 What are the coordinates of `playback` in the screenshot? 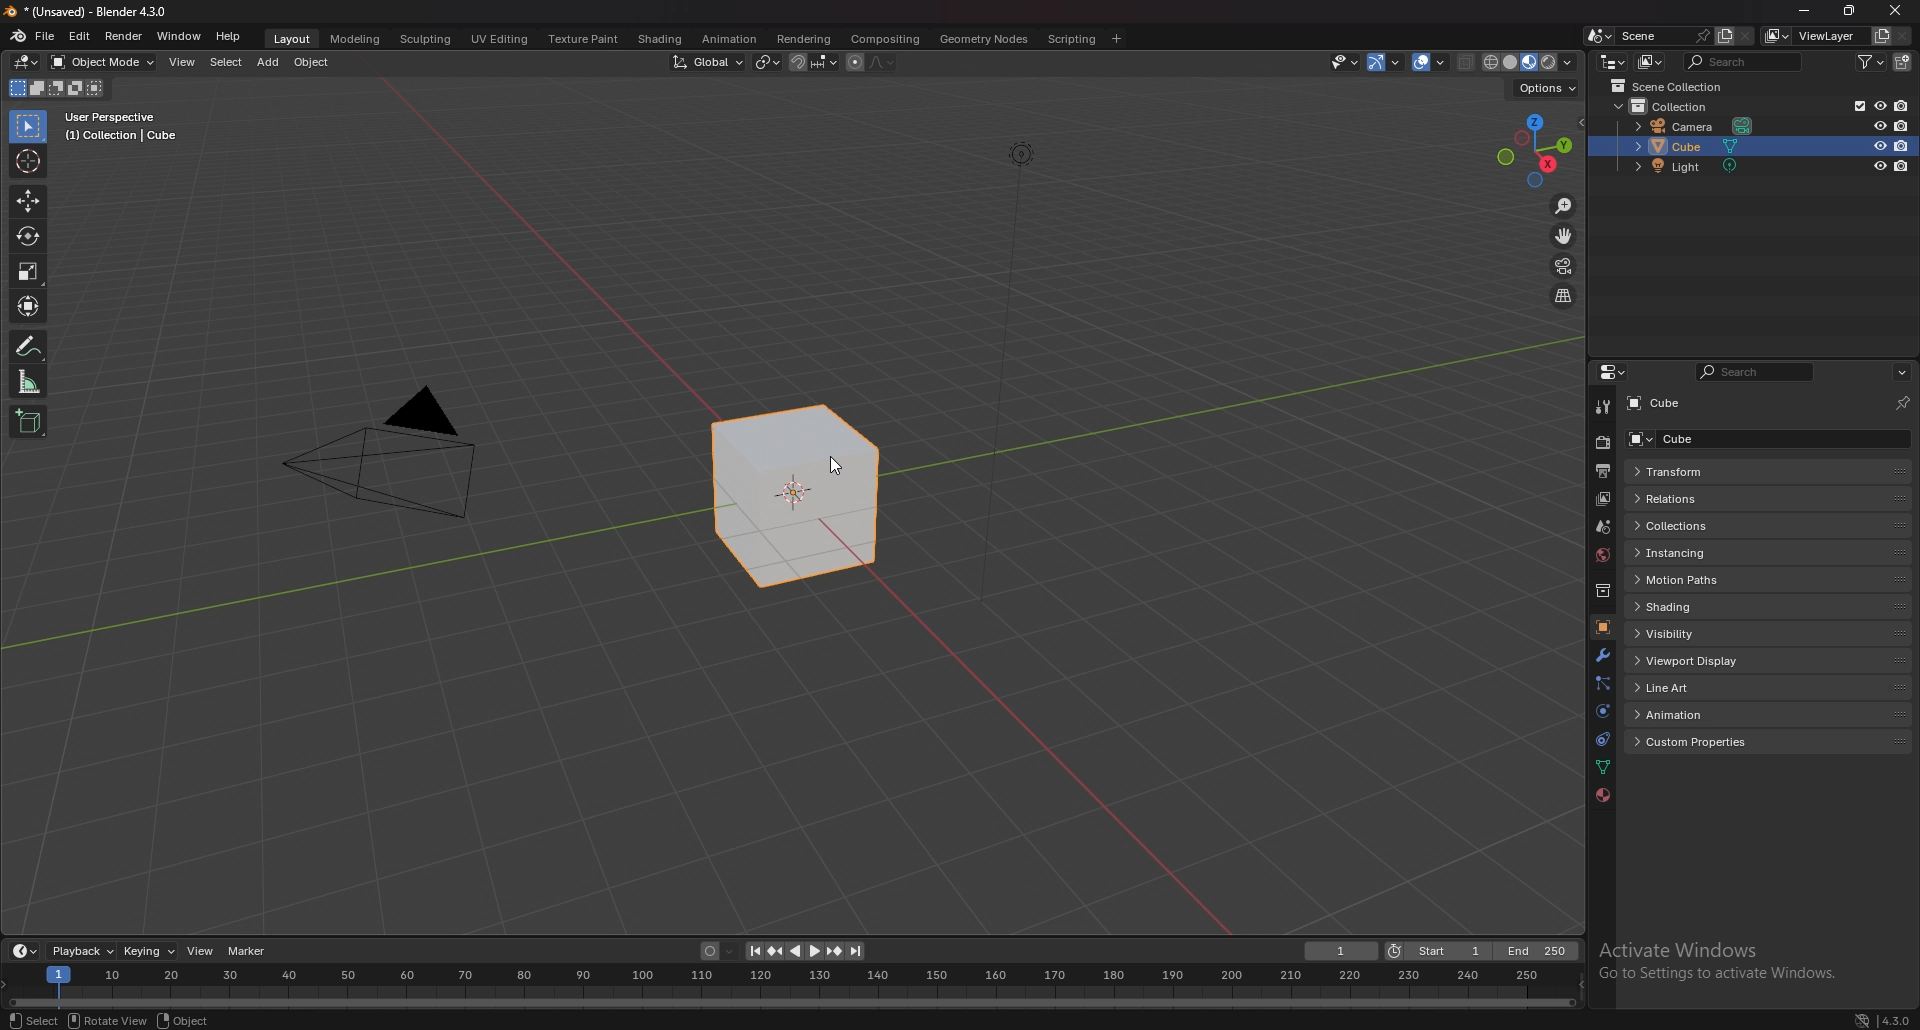 It's located at (82, 951).